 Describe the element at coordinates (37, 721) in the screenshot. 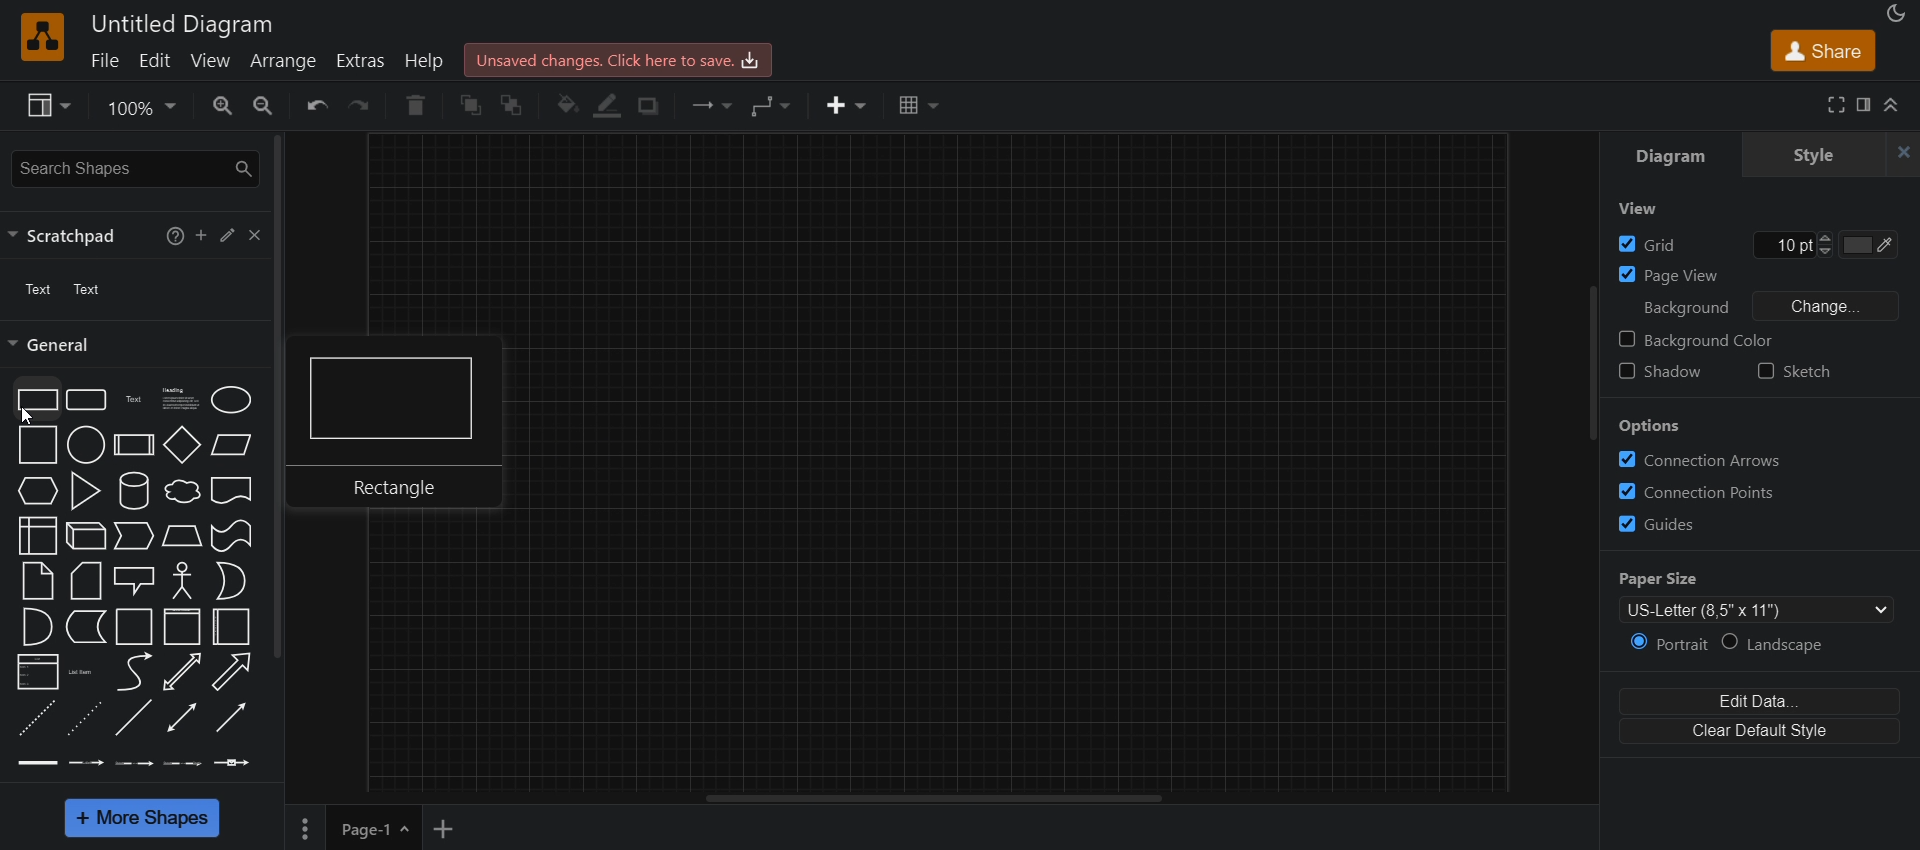

I see `dashed line` at that location.